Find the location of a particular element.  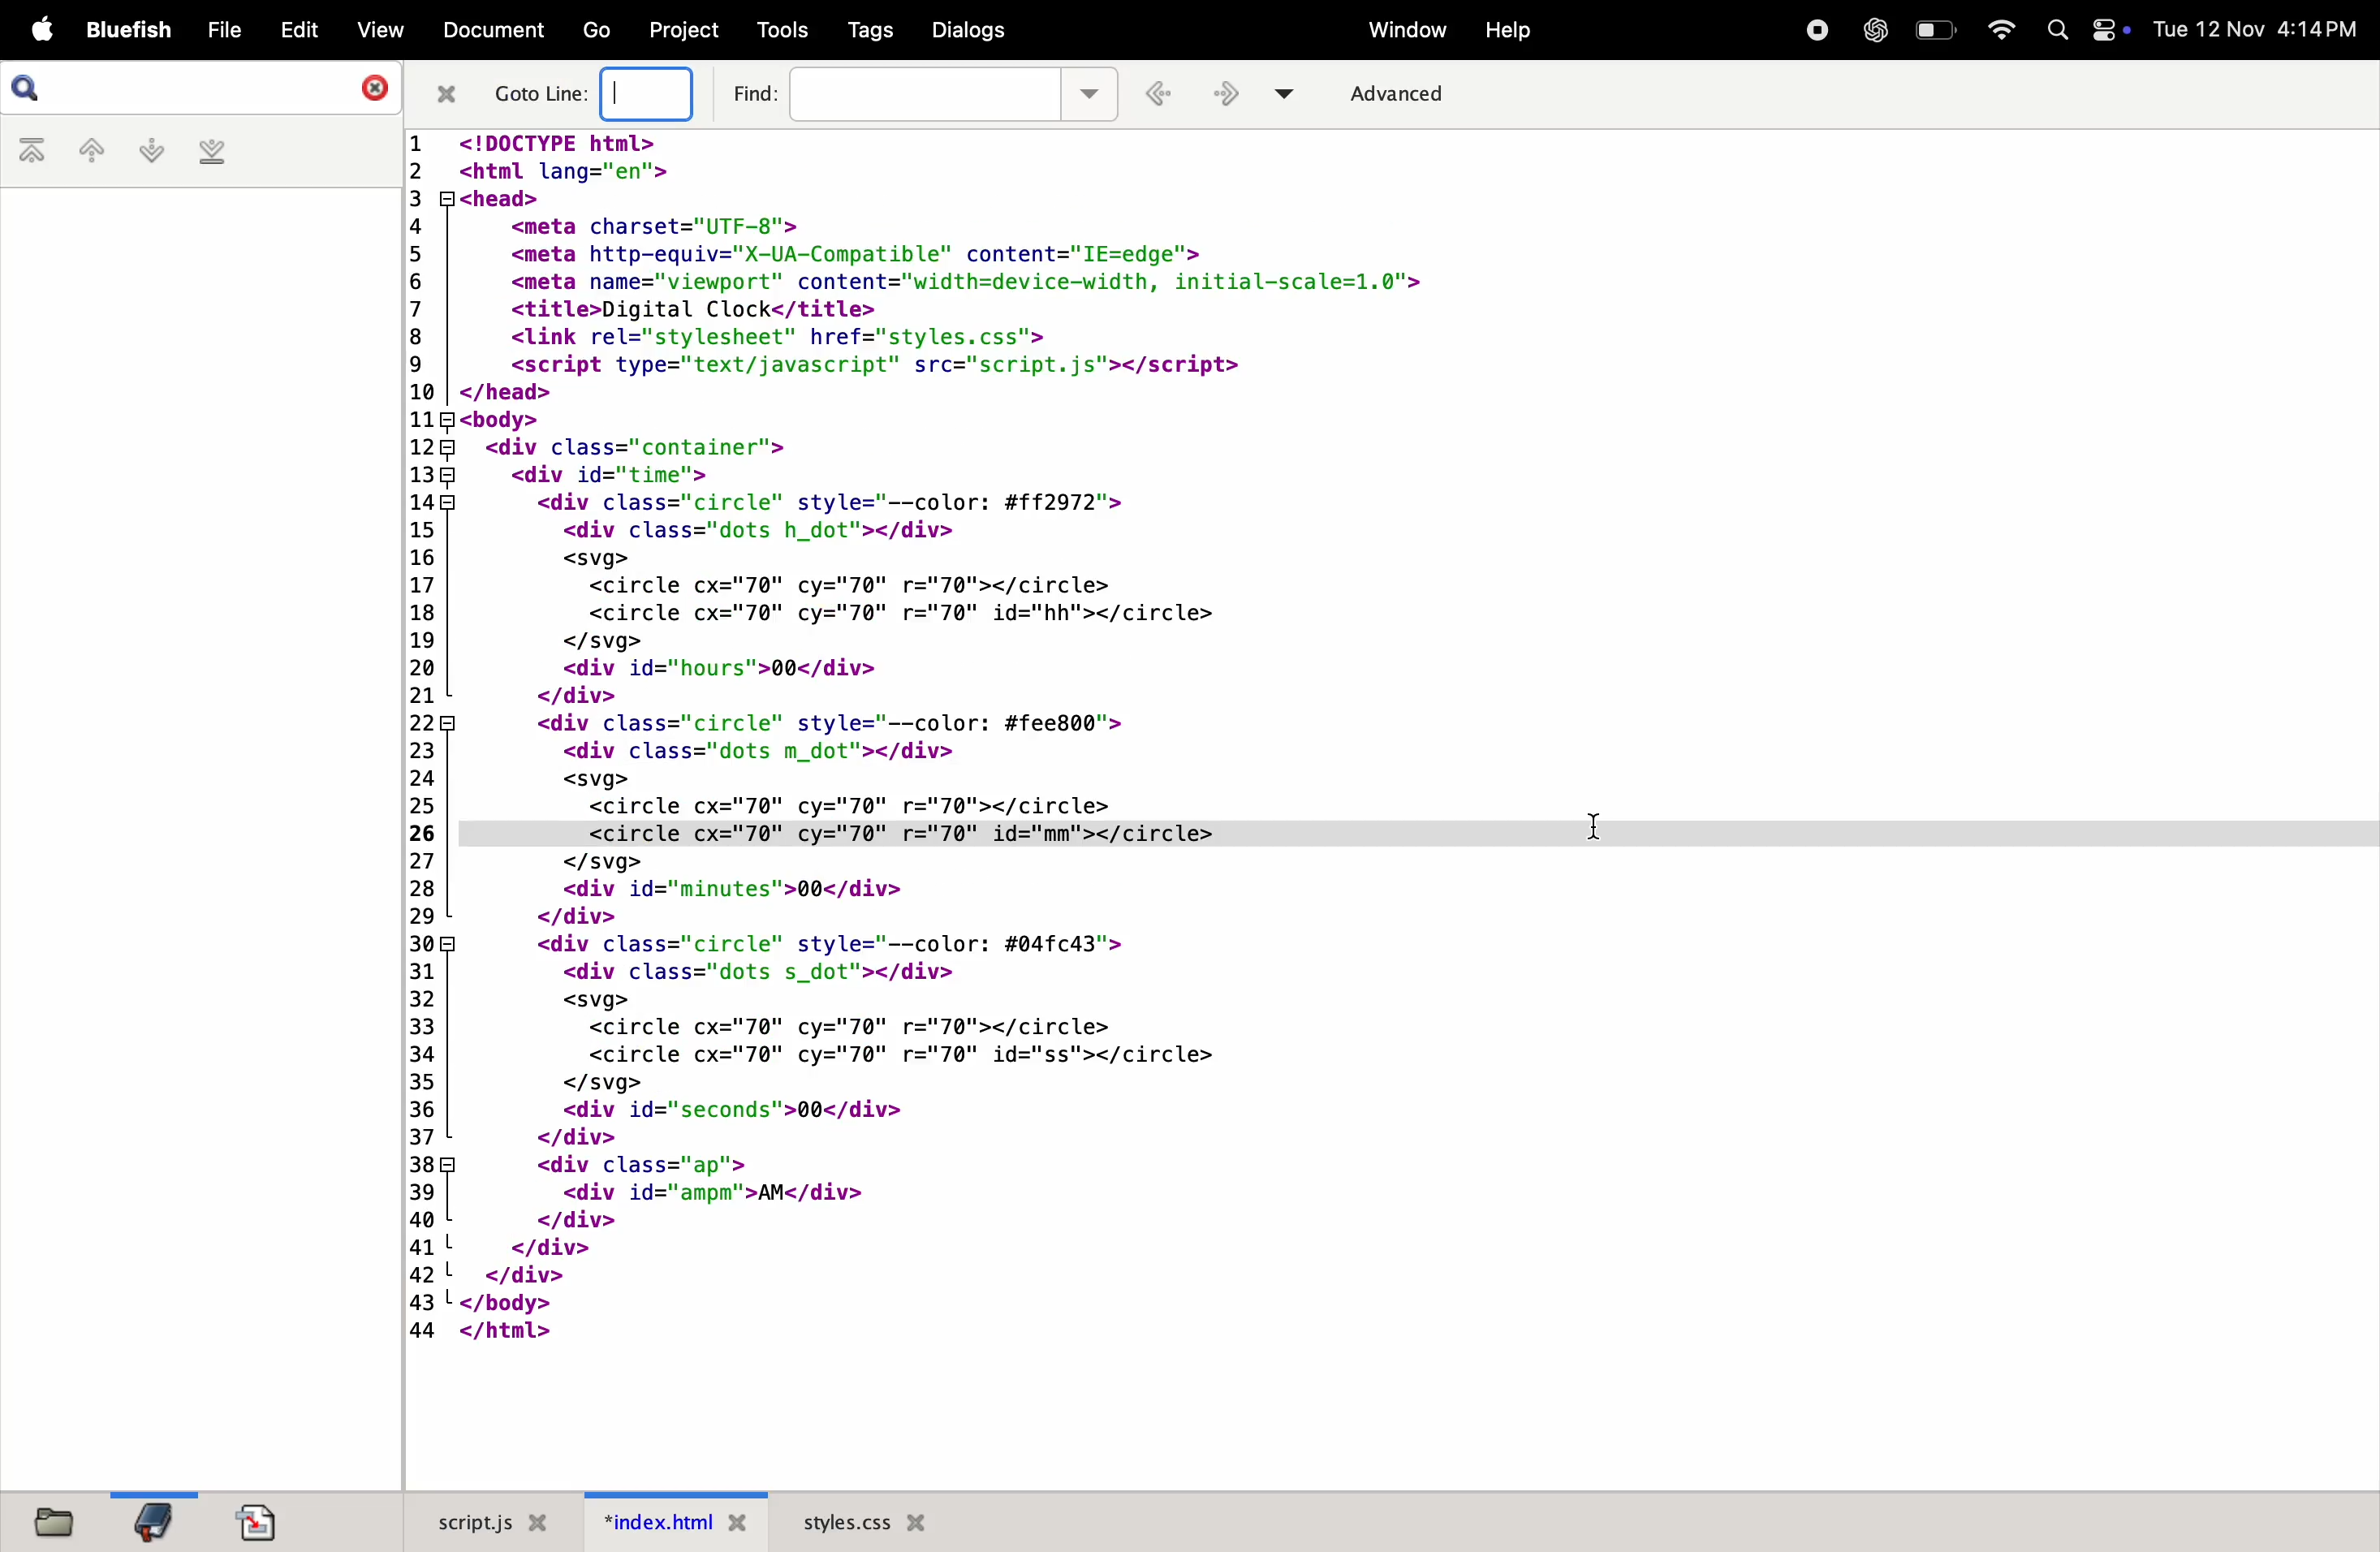

file is located at coordinates (62, 1522).